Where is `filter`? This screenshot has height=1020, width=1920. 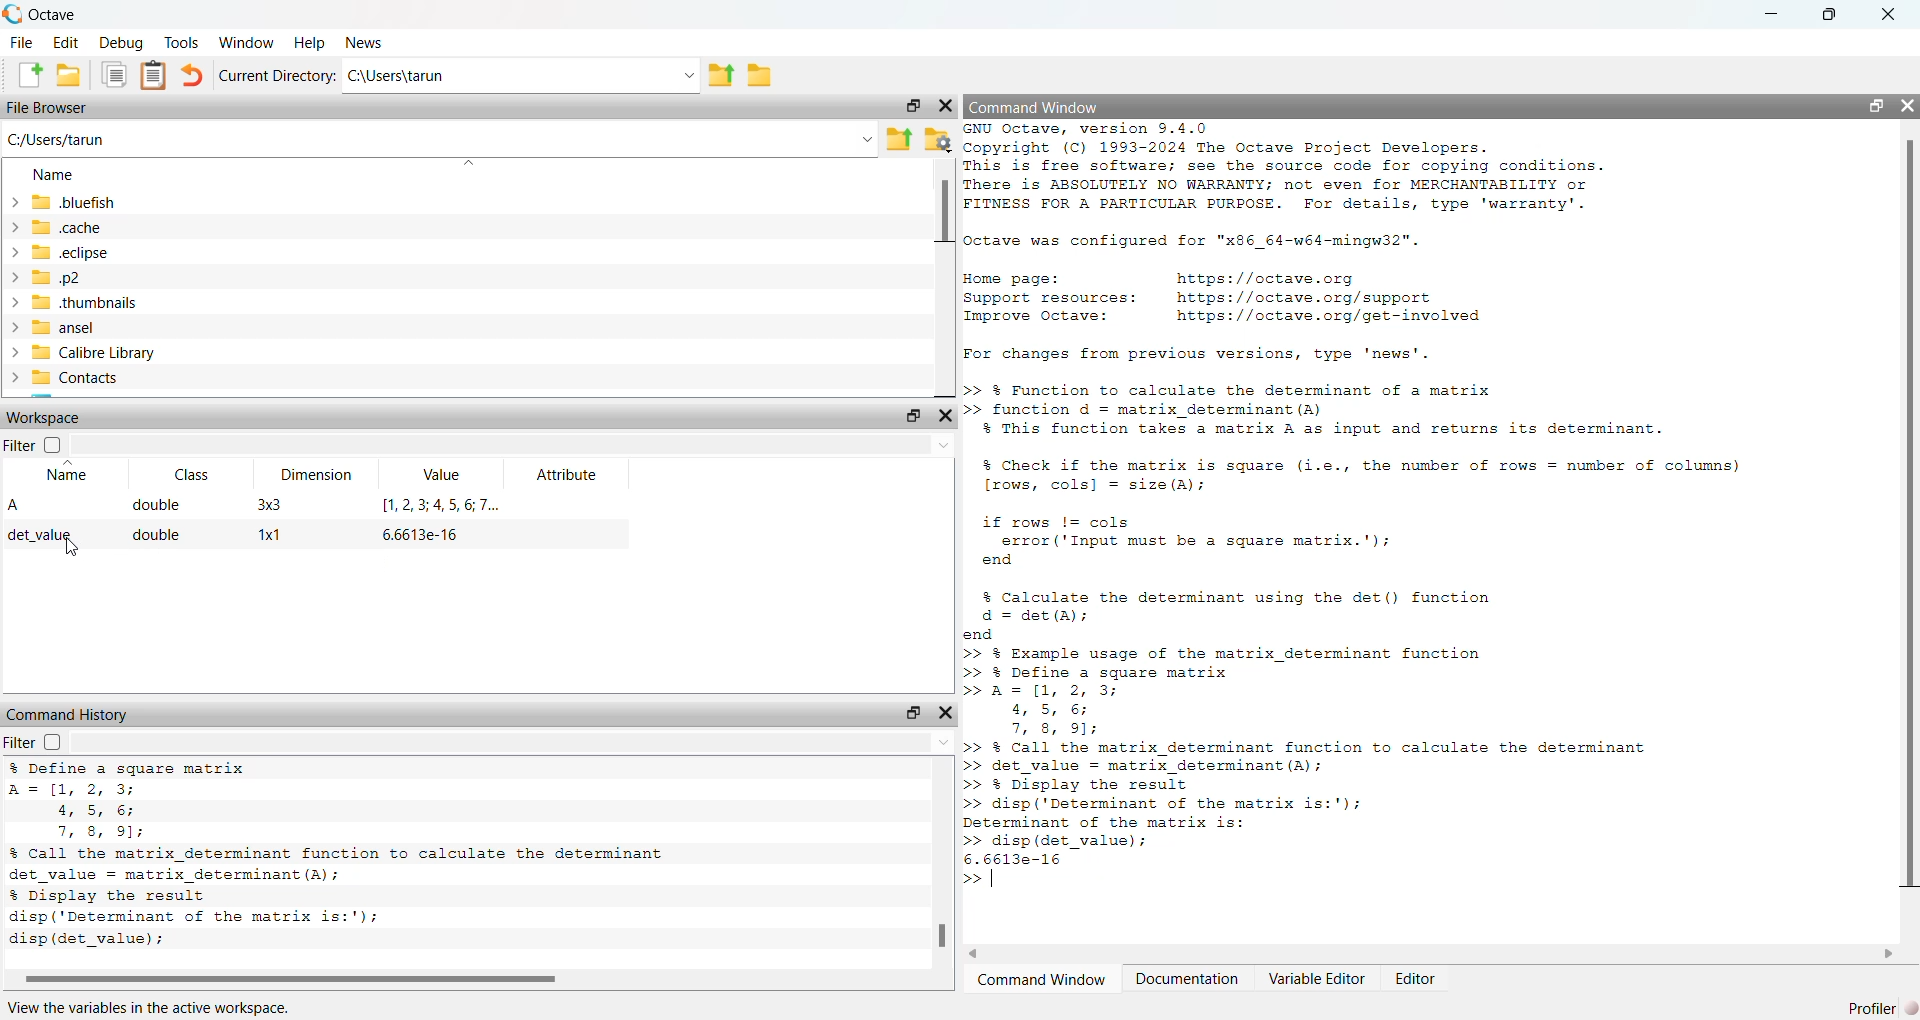 filter is located at coordinates (19, 743).